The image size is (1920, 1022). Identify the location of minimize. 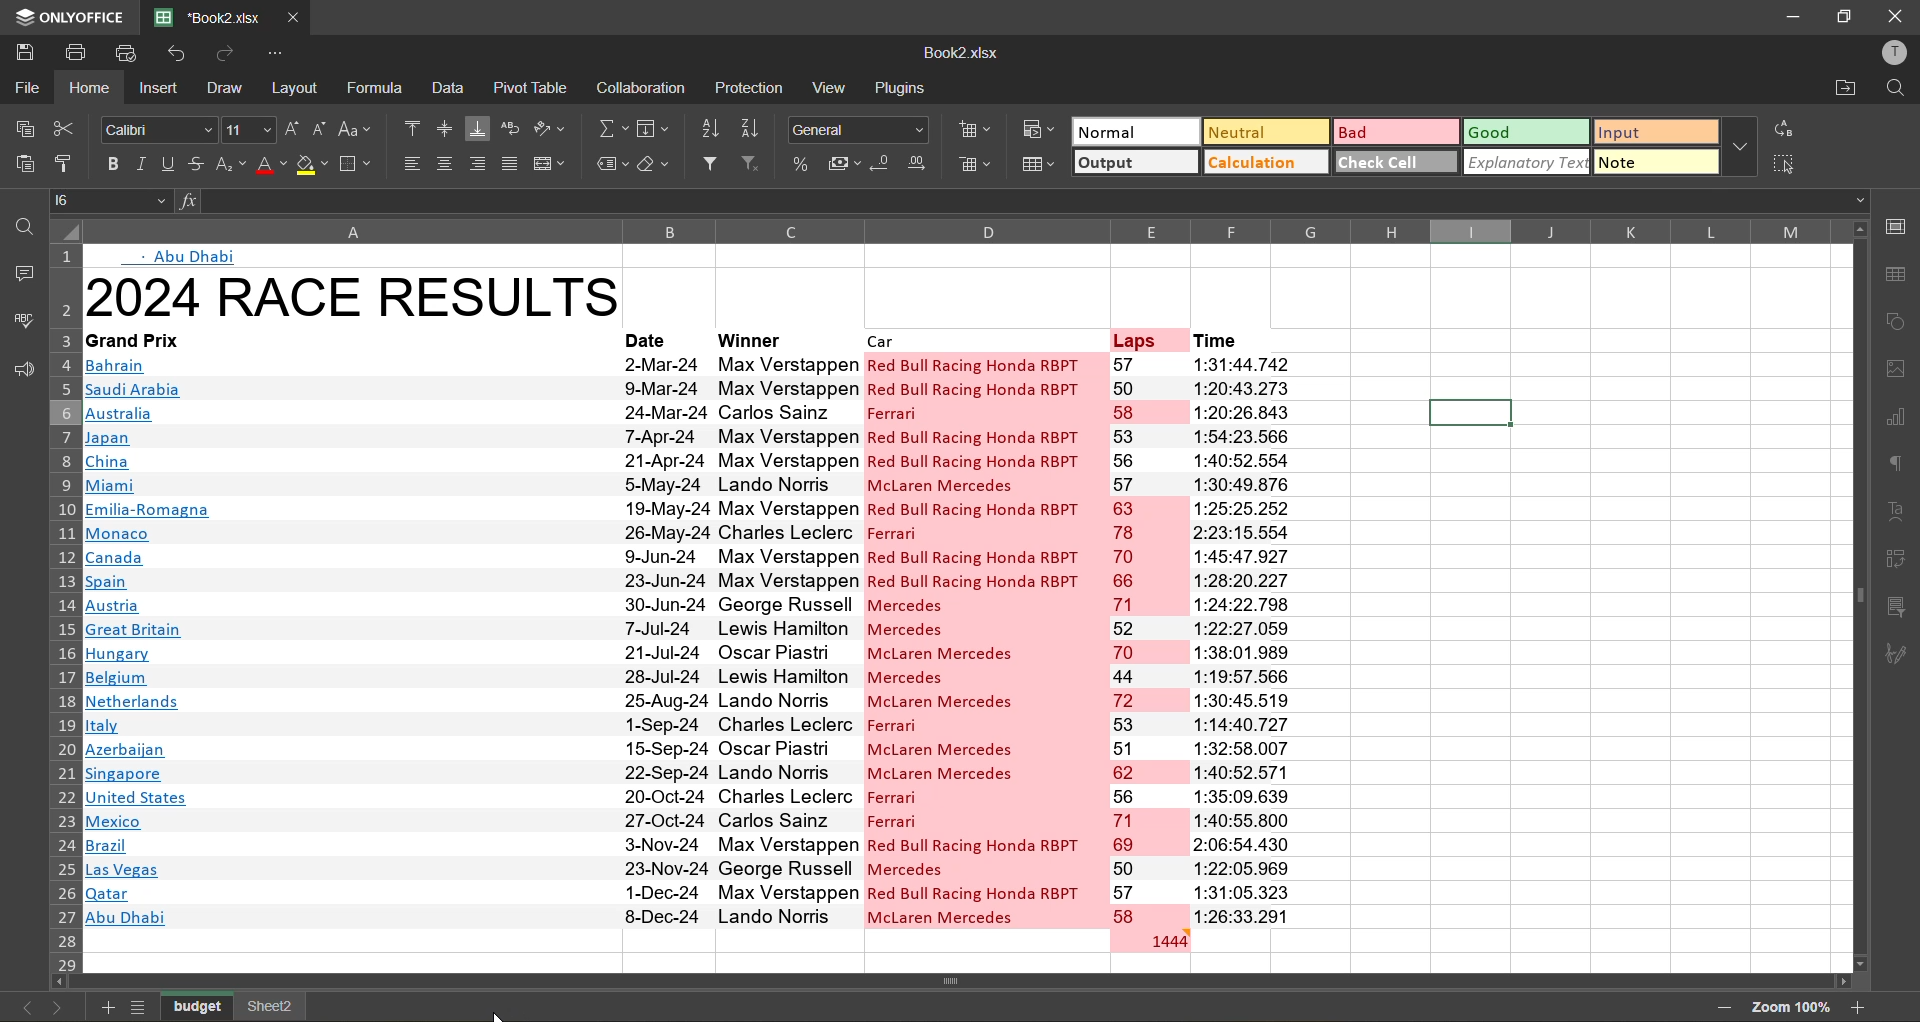
(1786, 18).